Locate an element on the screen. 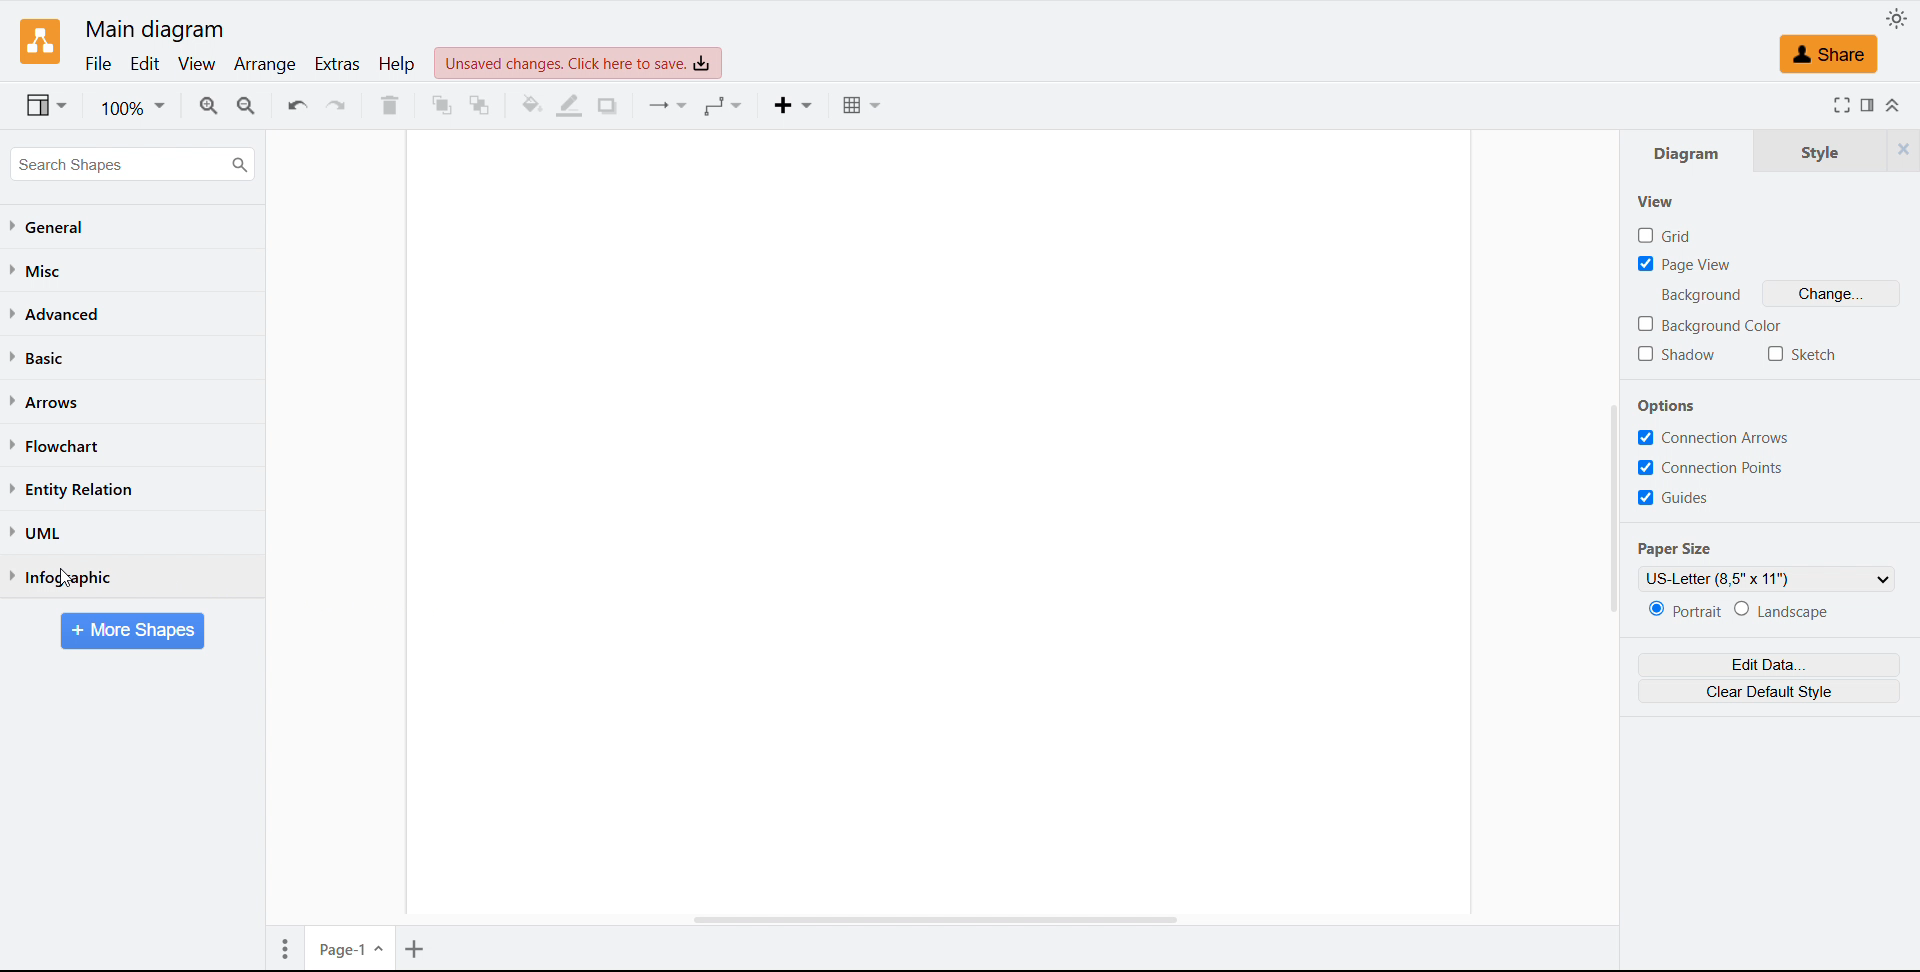 Image resolution: width=1920 pixels, height=972 pixels. help  is located at coordinates (397, 64).